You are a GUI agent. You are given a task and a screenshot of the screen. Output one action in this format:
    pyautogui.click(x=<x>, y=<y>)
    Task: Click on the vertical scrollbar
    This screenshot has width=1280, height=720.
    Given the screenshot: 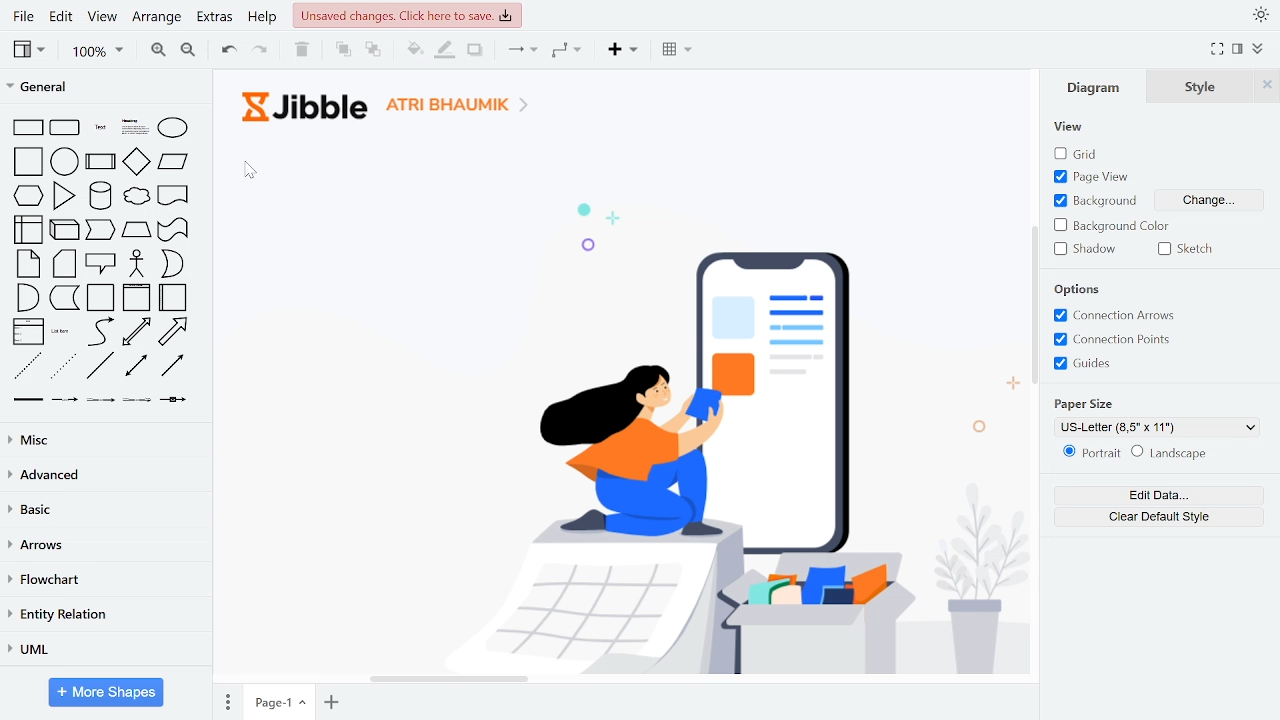 What is the action you would take?
    pyautogui.click(x=1032, y=309)
    